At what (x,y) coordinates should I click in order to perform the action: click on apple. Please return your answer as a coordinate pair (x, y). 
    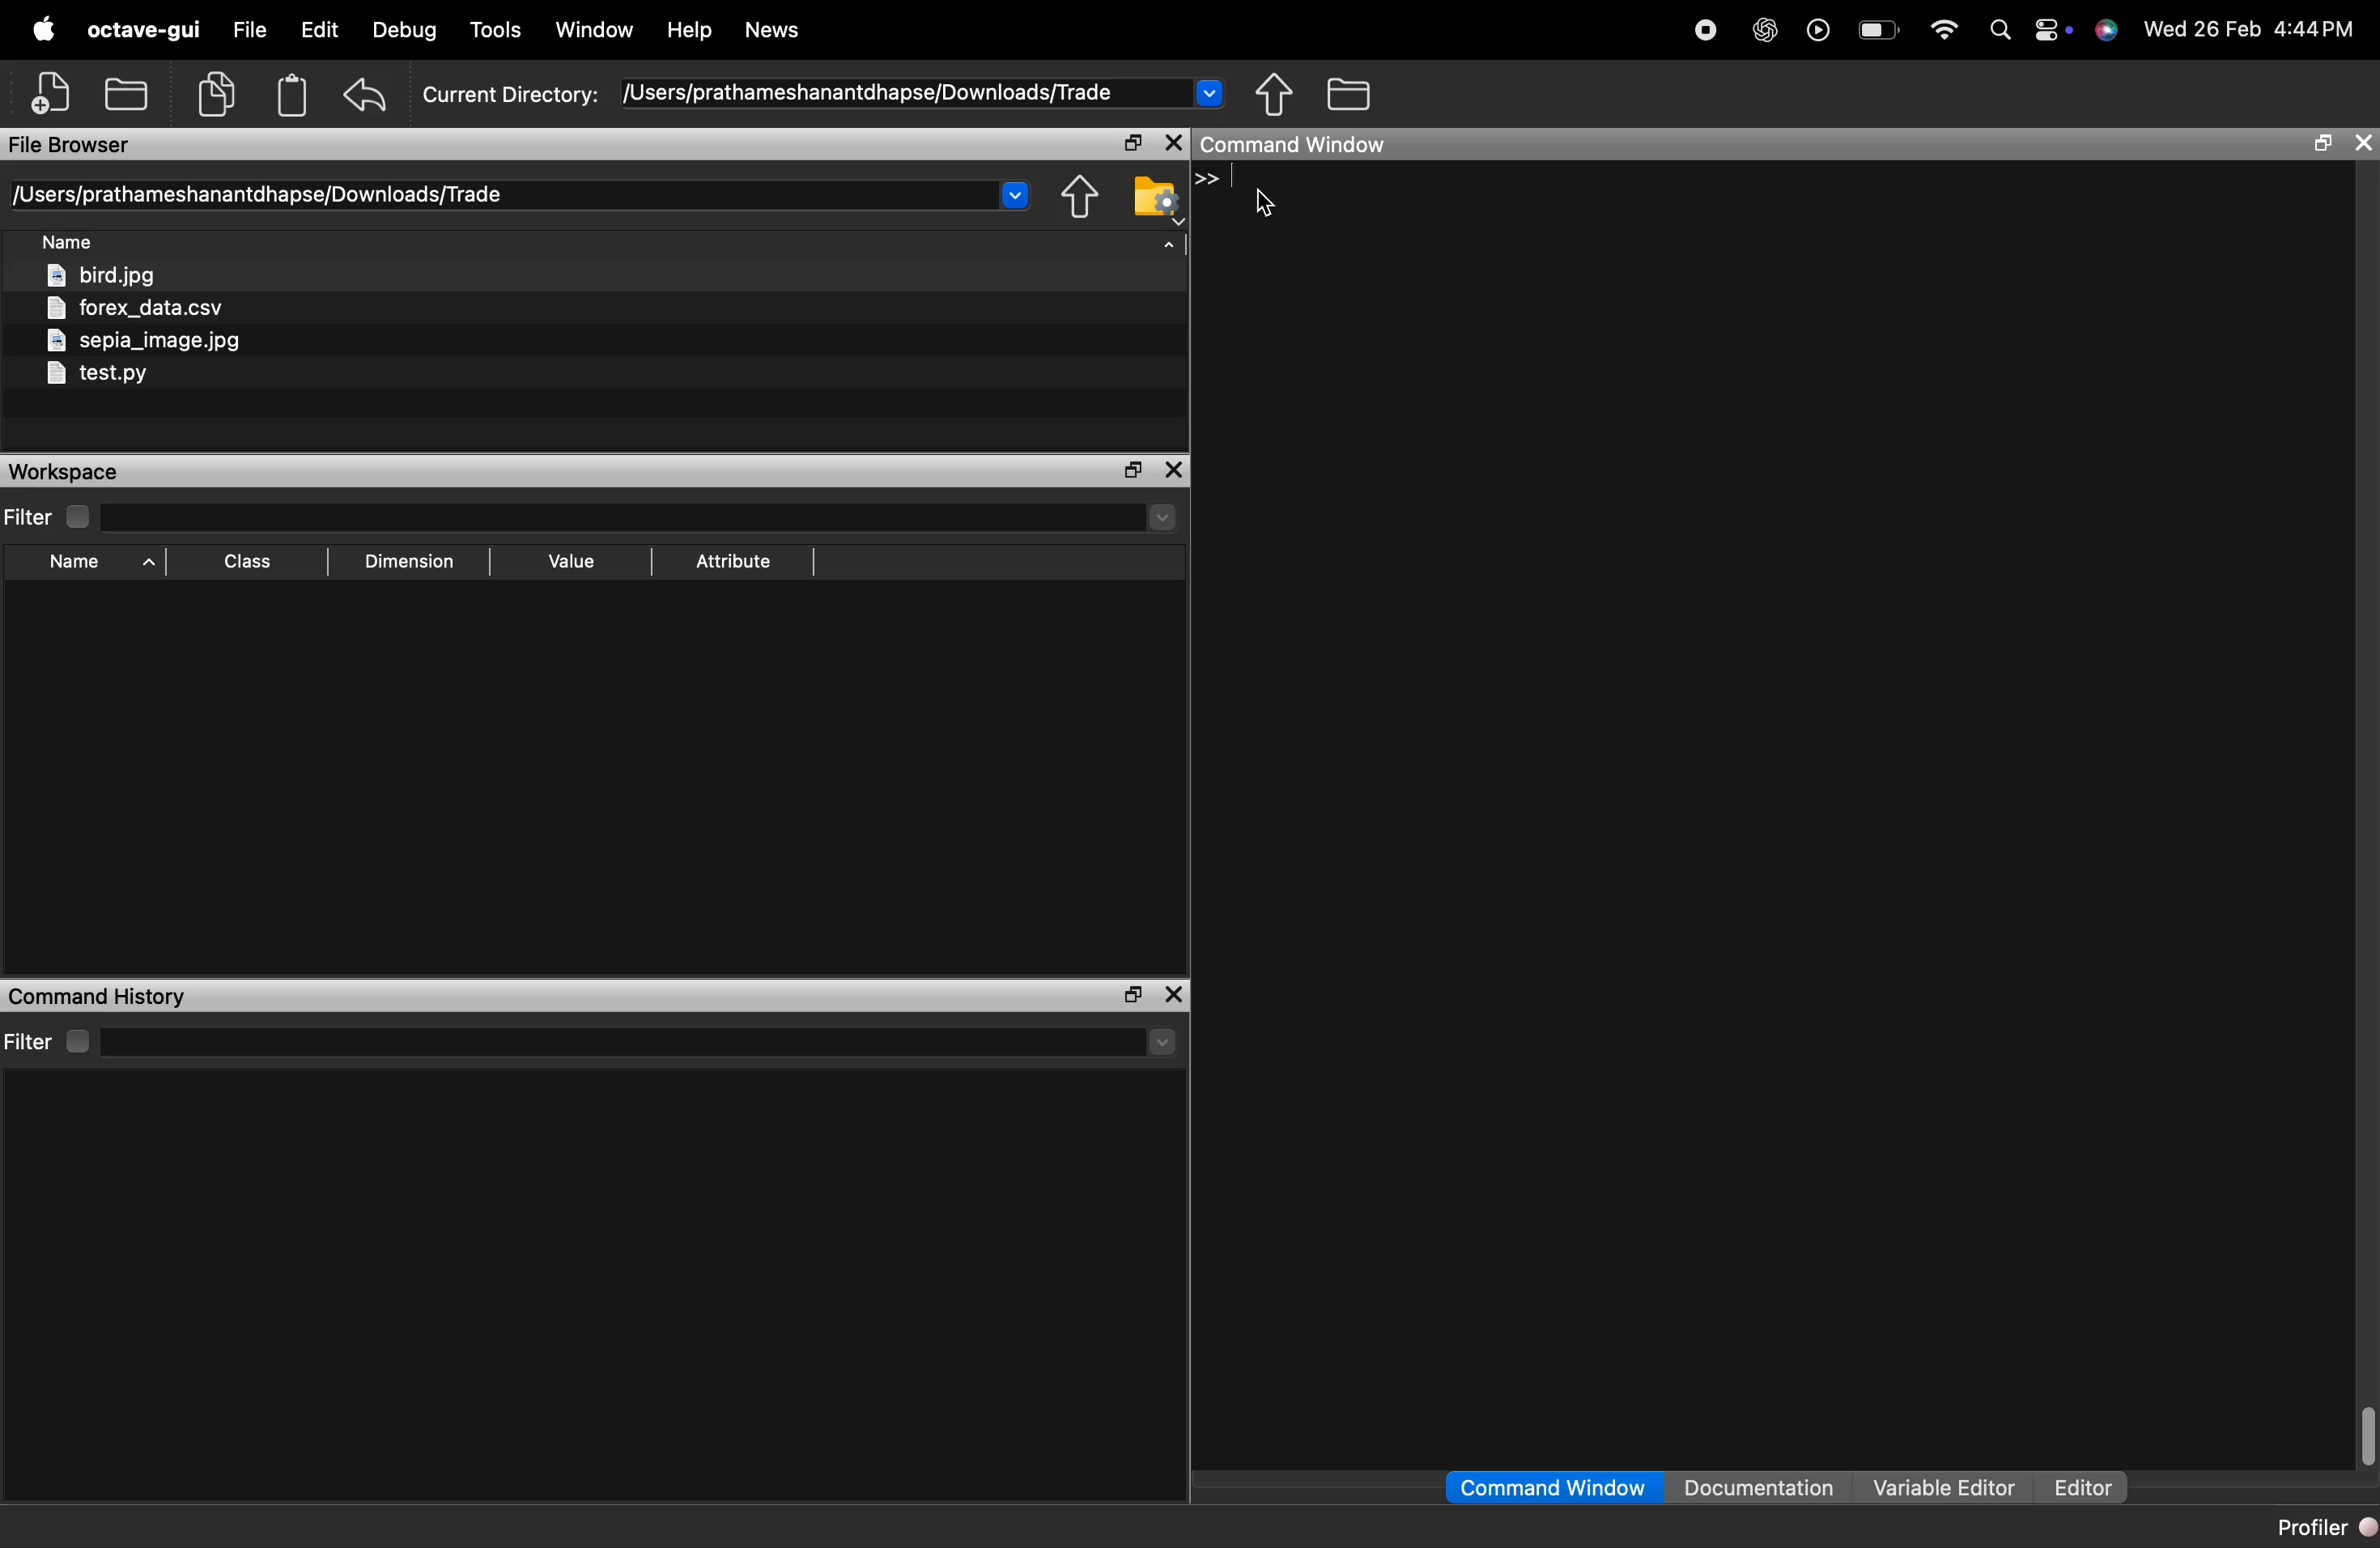
    Looking at the image, I should click on (45, 28).